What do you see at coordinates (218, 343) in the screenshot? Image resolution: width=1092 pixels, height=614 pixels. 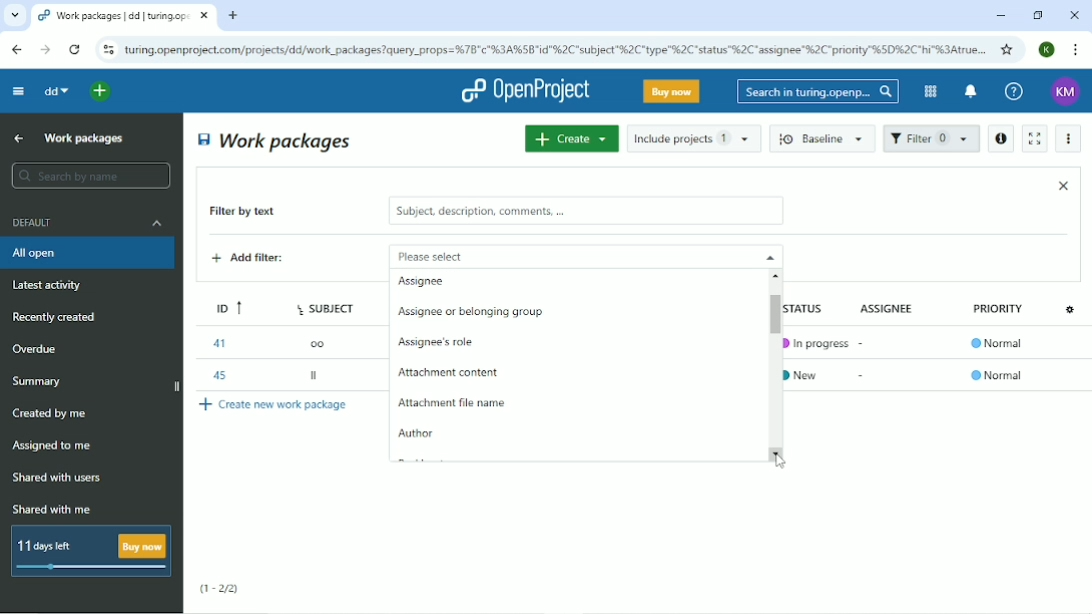 I see `41` at bounding box center [218, 343].